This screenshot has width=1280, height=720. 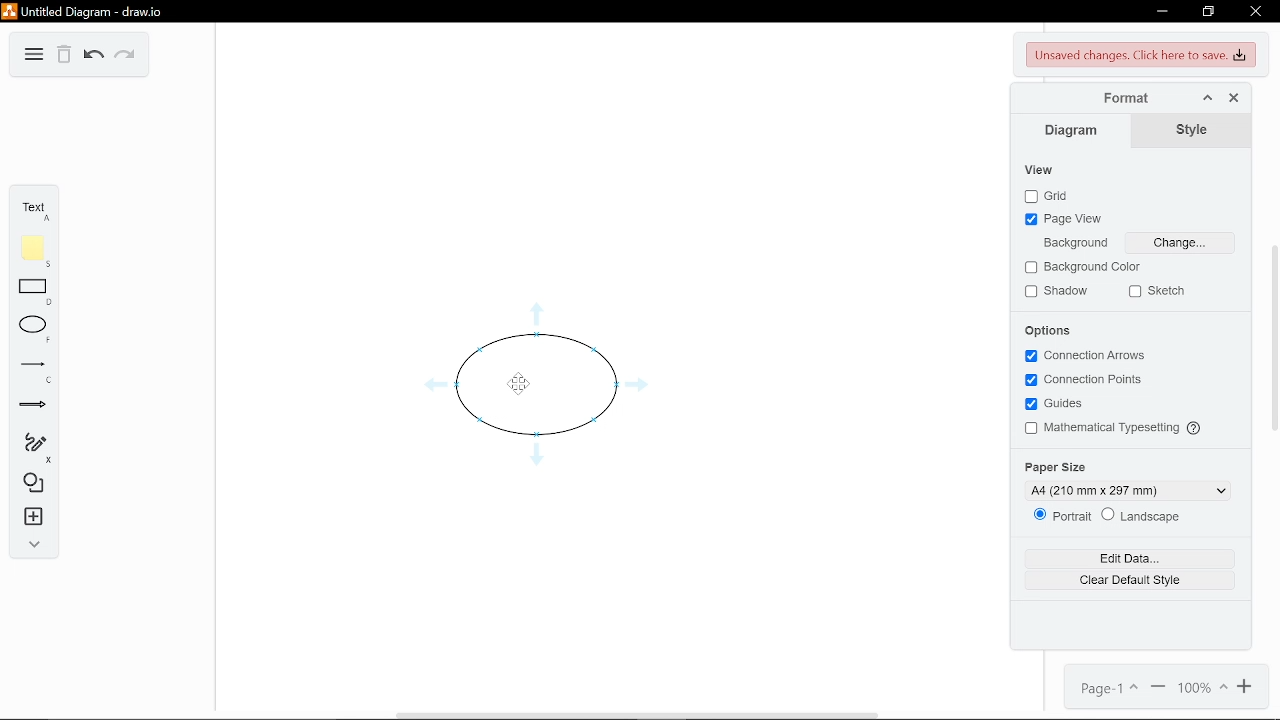 I want to click on Undo, so click(x=94, y=56).